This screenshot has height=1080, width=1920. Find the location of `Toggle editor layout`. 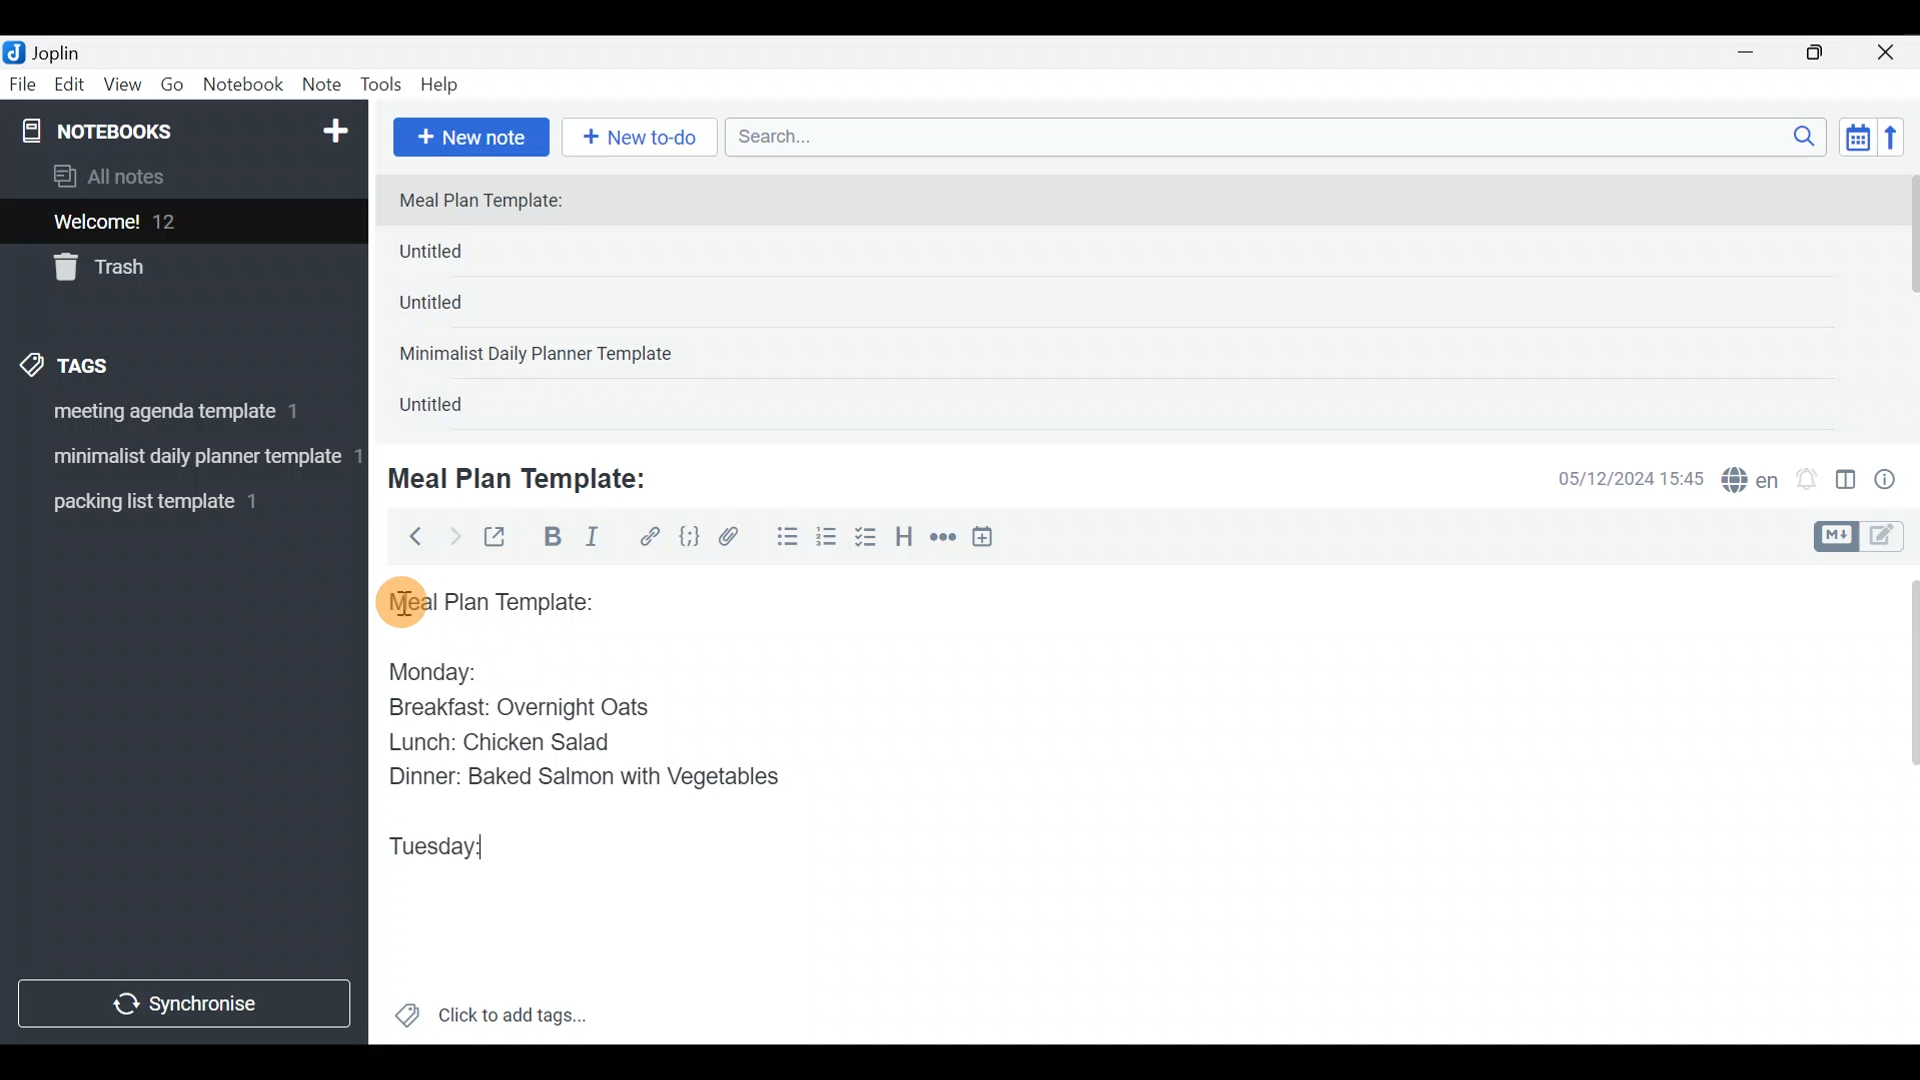

Toggle editor layout is located at coordinates (1847, 482).